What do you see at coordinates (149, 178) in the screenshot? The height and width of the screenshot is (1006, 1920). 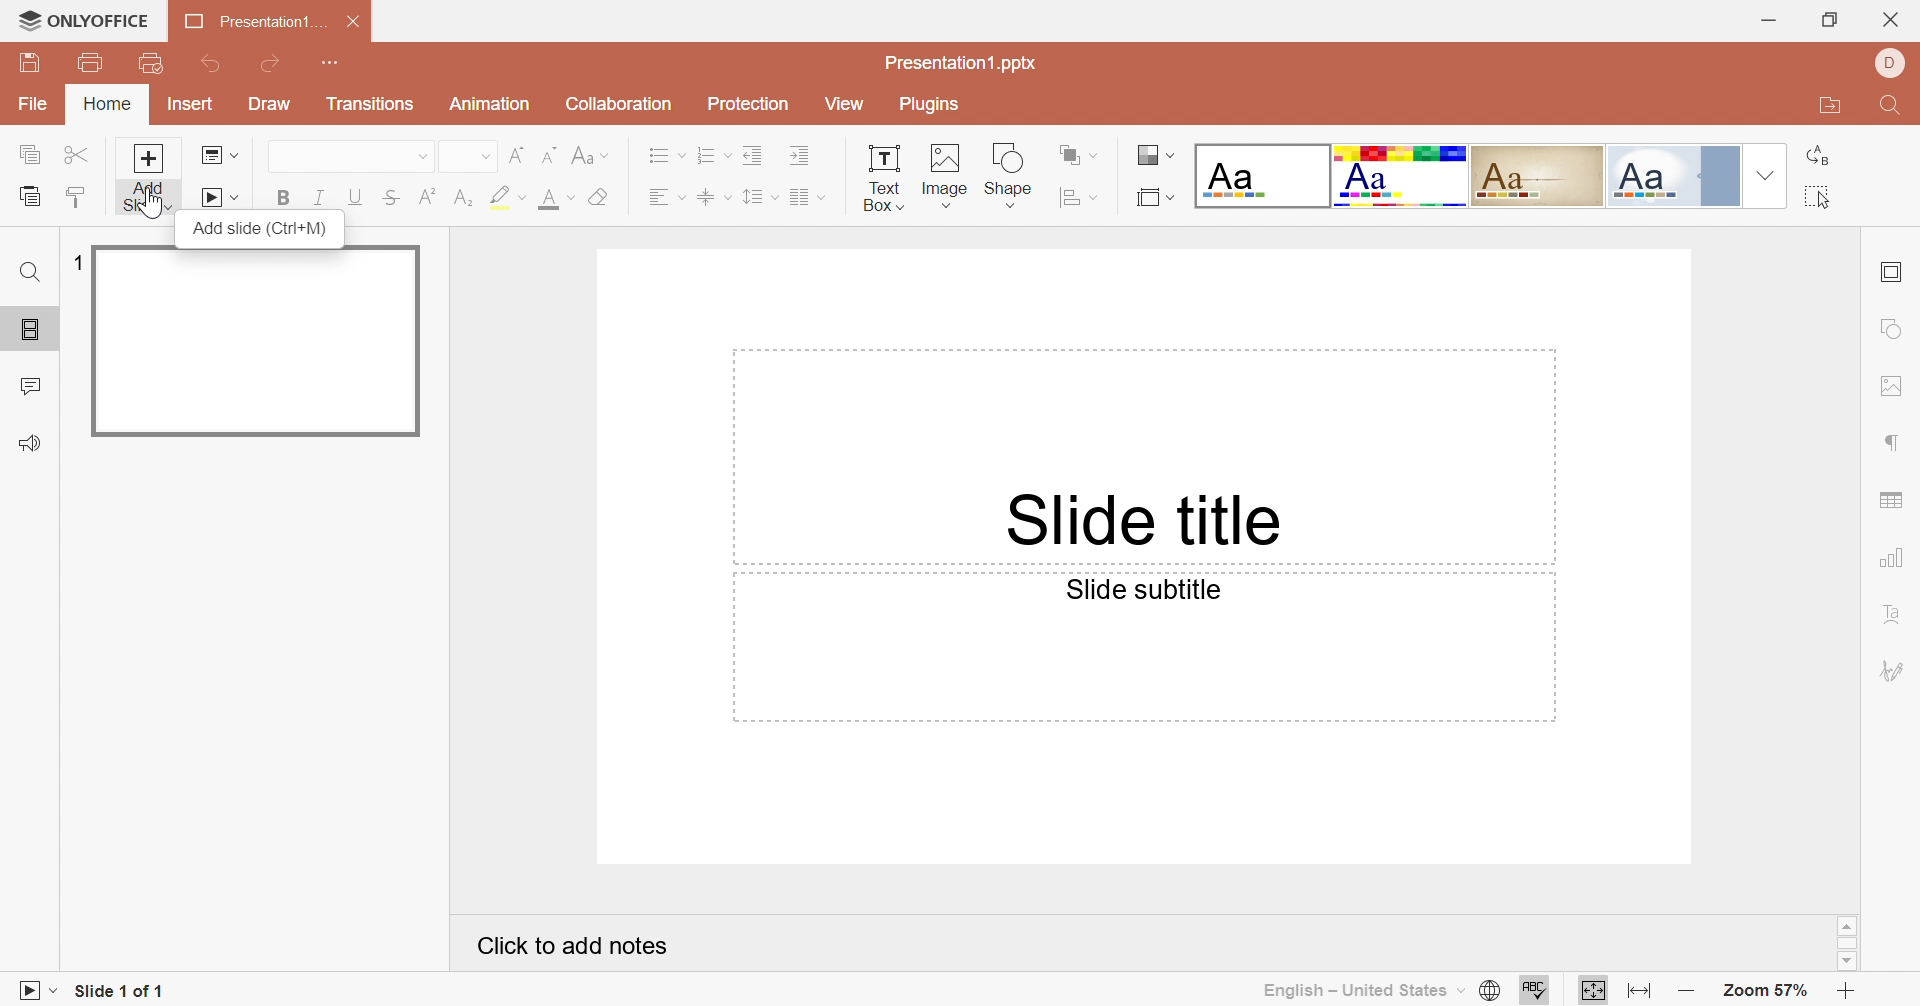 I see `Add slide` at bounding box center [149, 178].